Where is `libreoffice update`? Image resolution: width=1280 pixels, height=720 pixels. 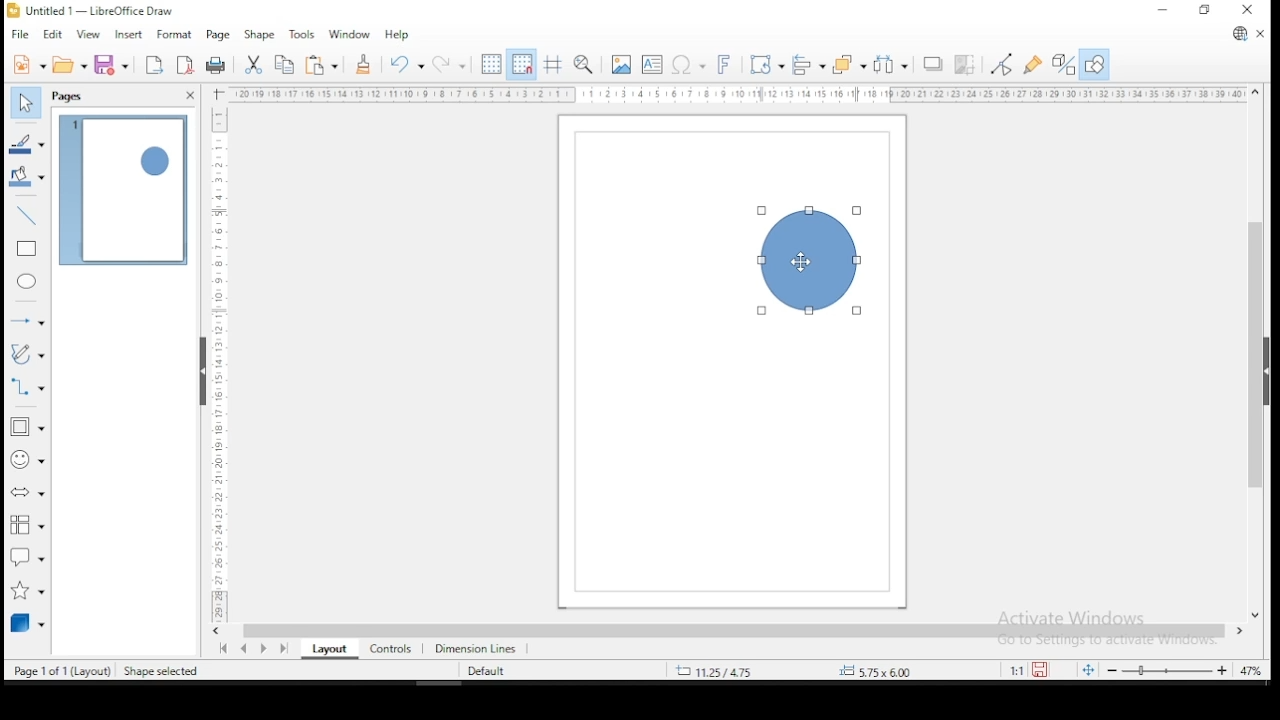 libreoffice update is located at coordinates (1239, 35).